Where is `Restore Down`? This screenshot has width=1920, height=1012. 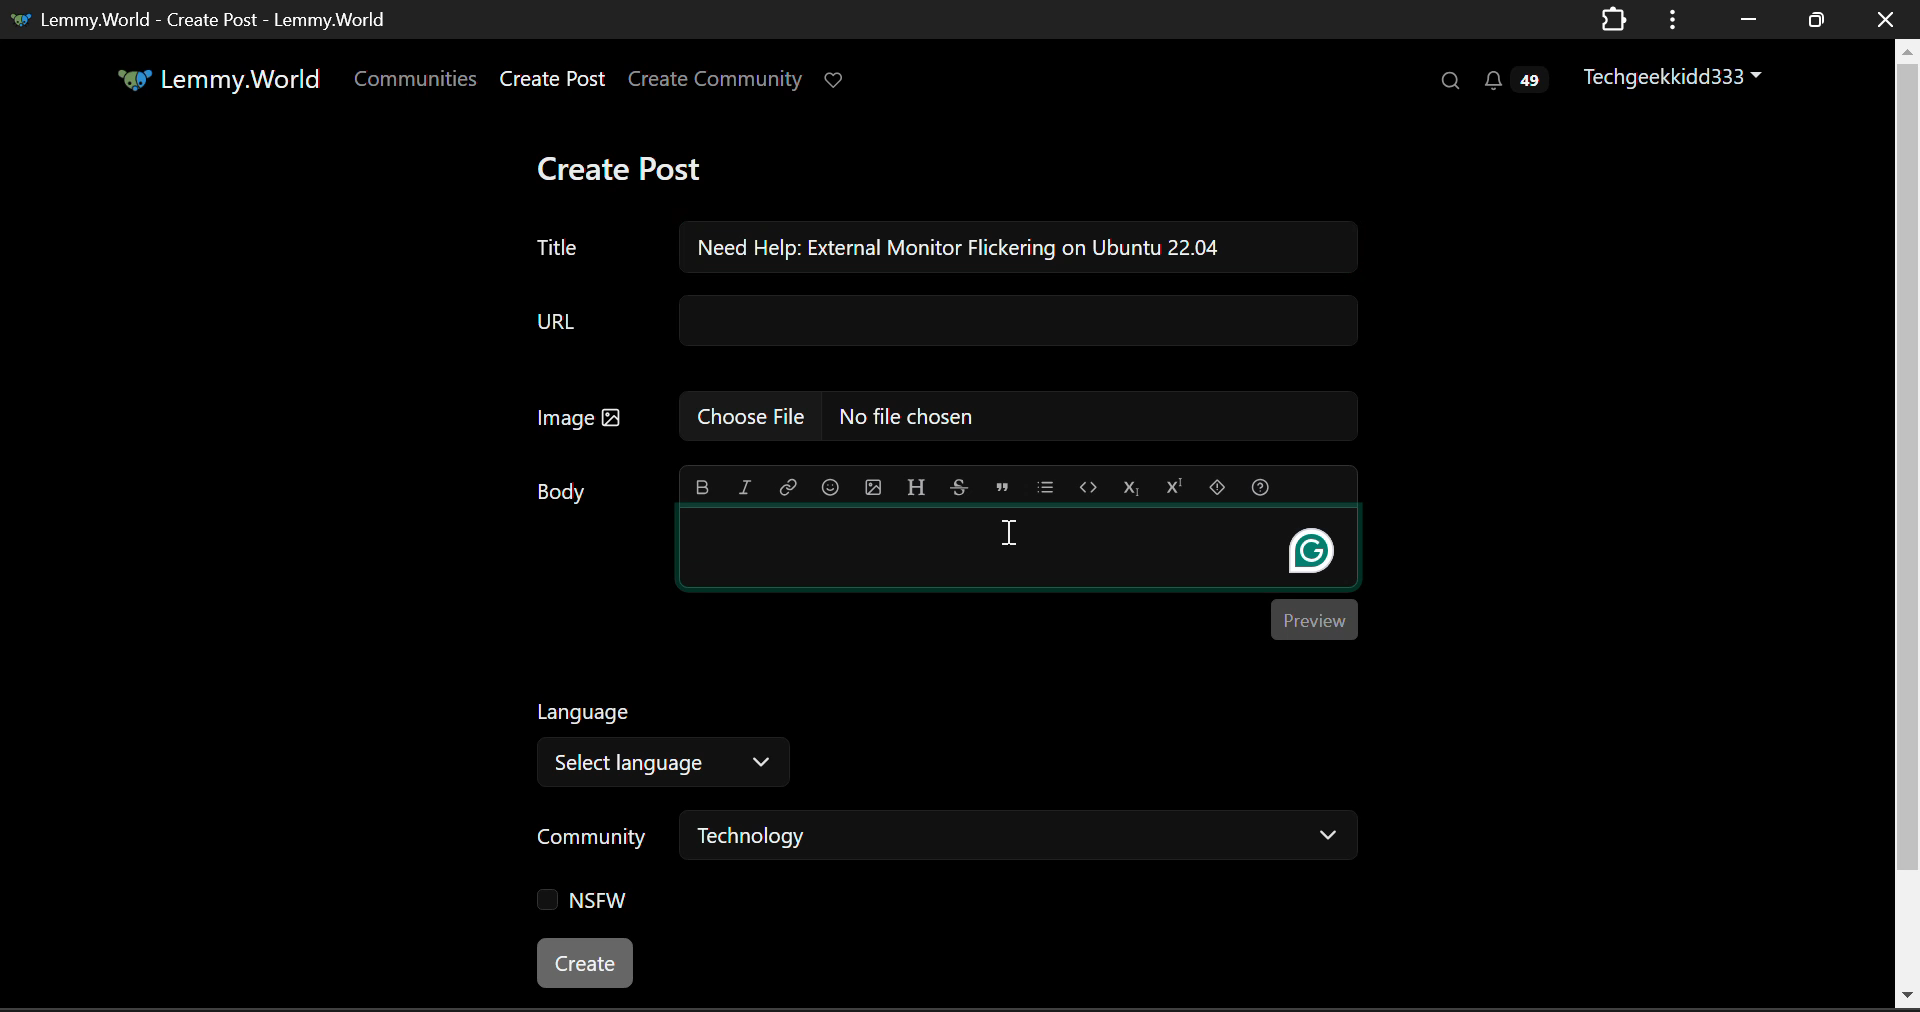 Restore Down is located at coordinates (1744, 17).